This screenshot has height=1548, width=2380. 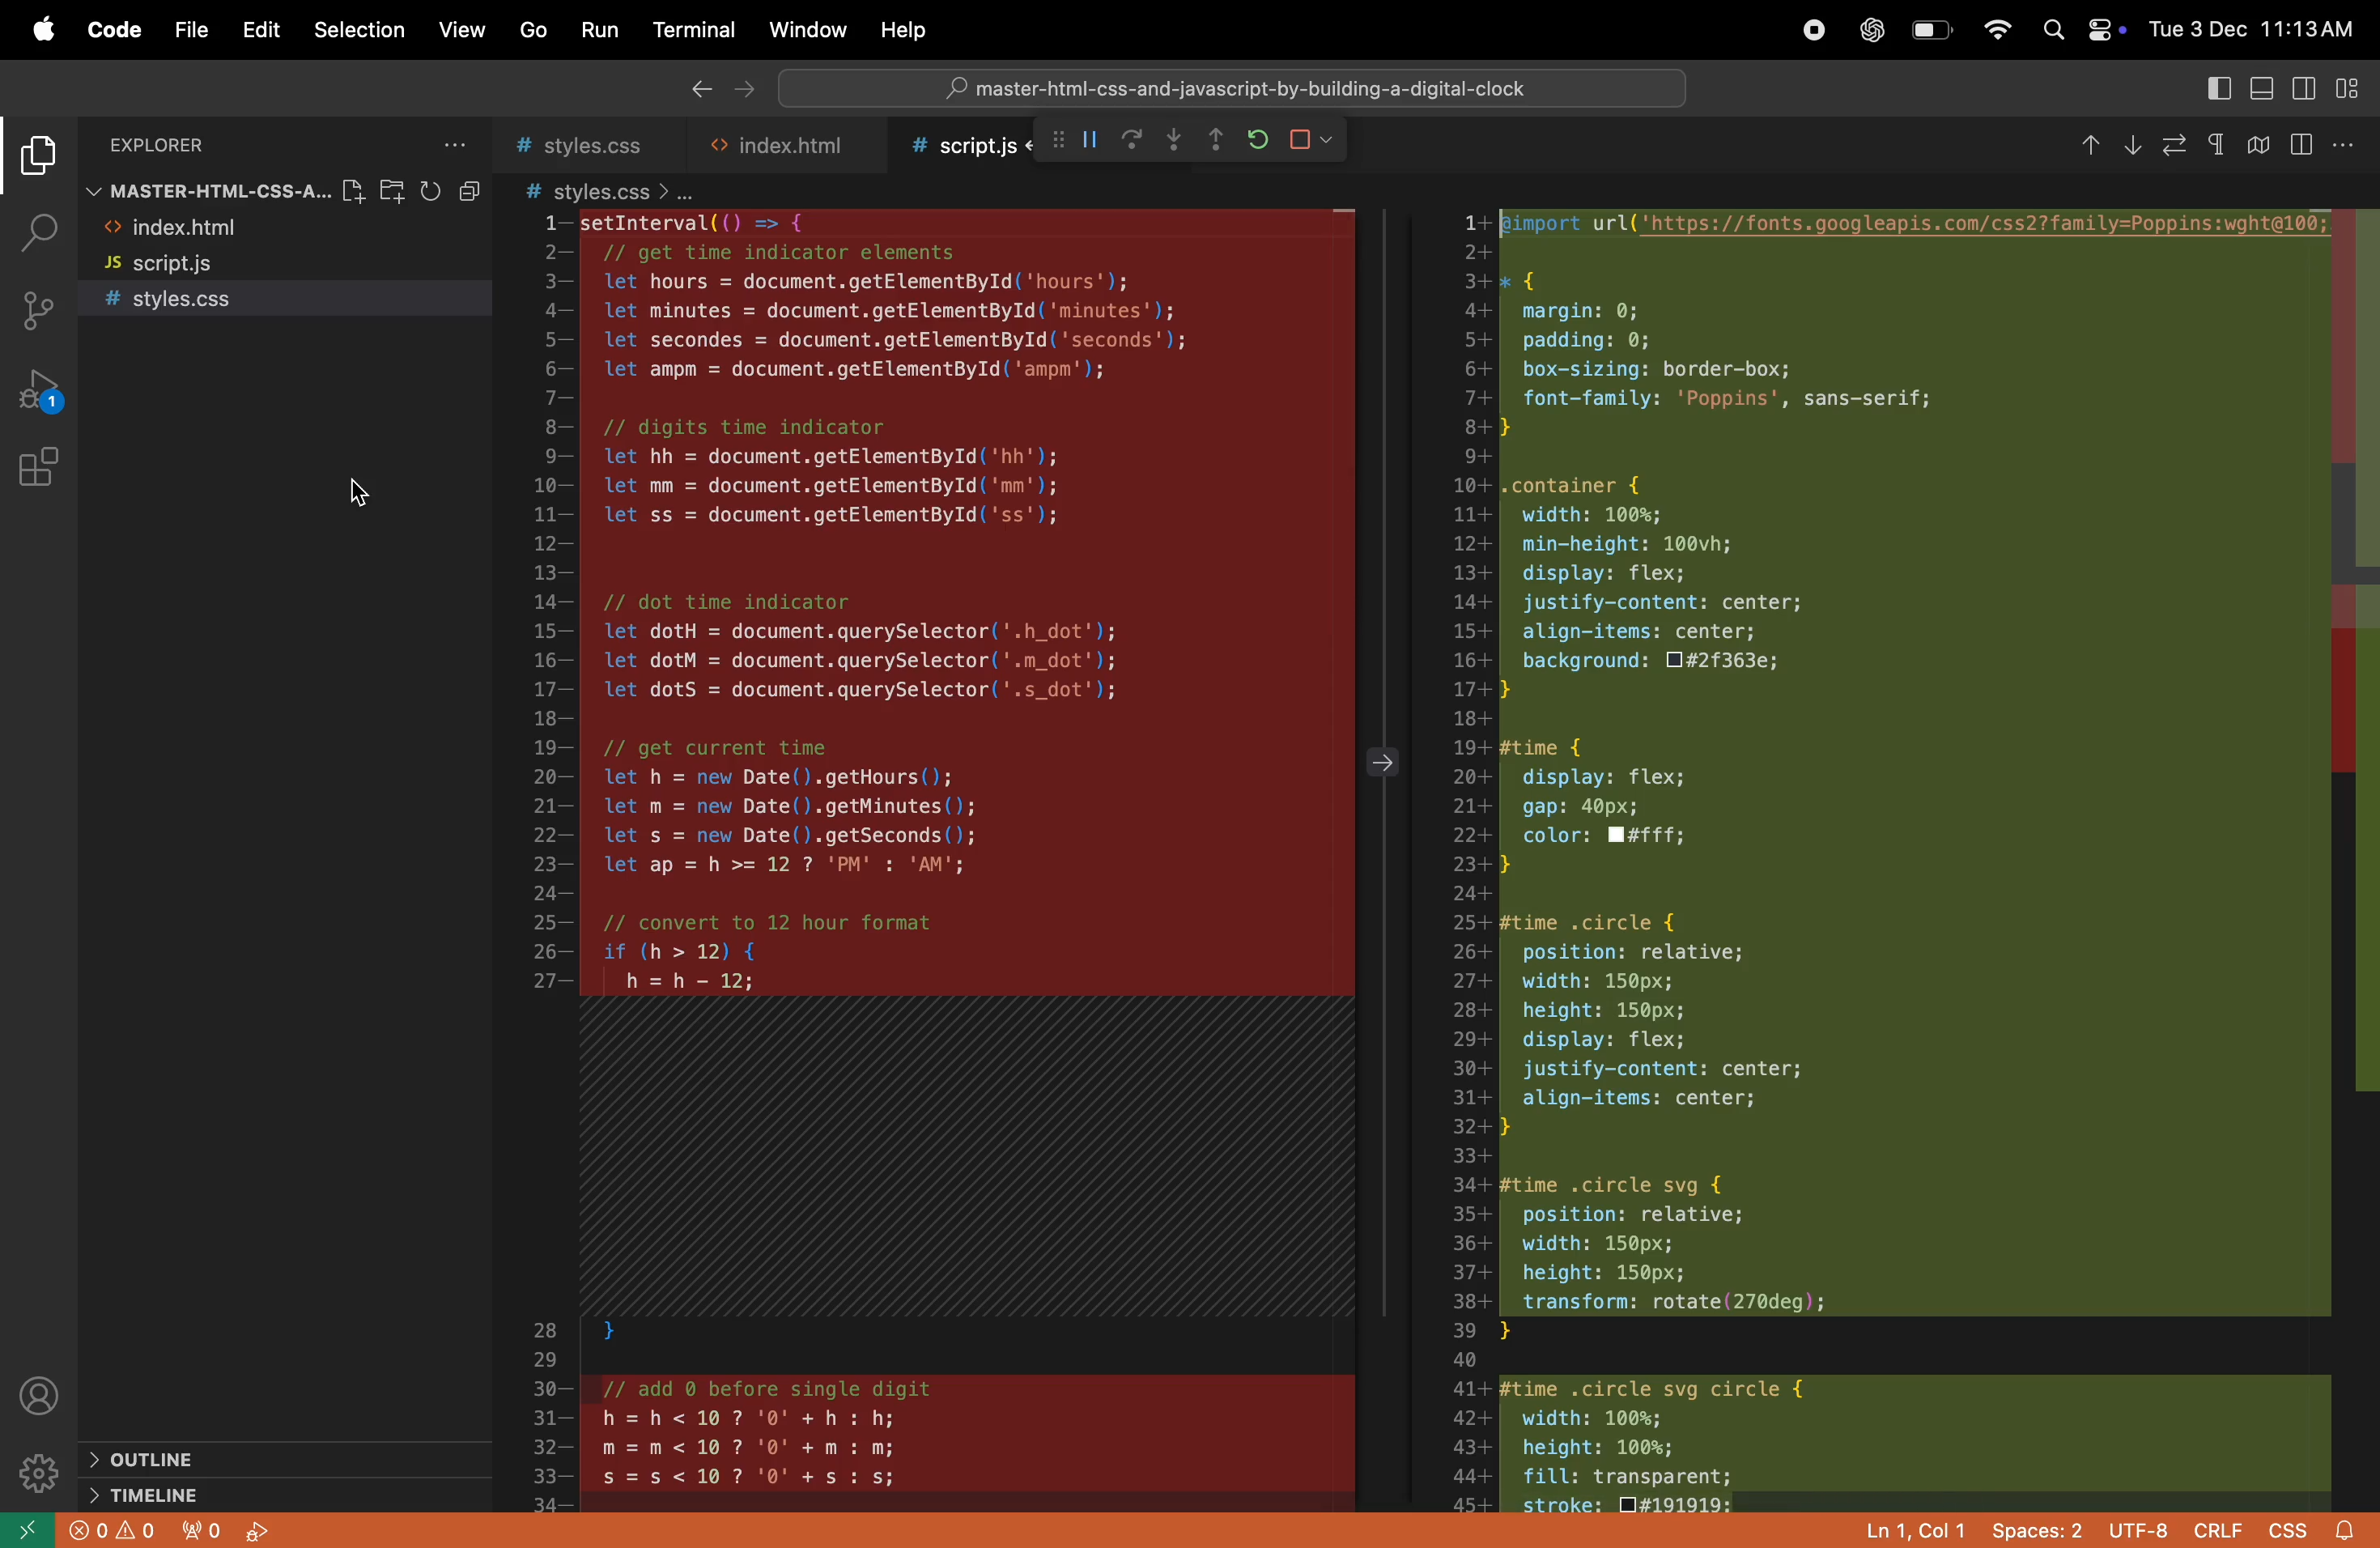 I want to click on options, so click(x=463, y=145).